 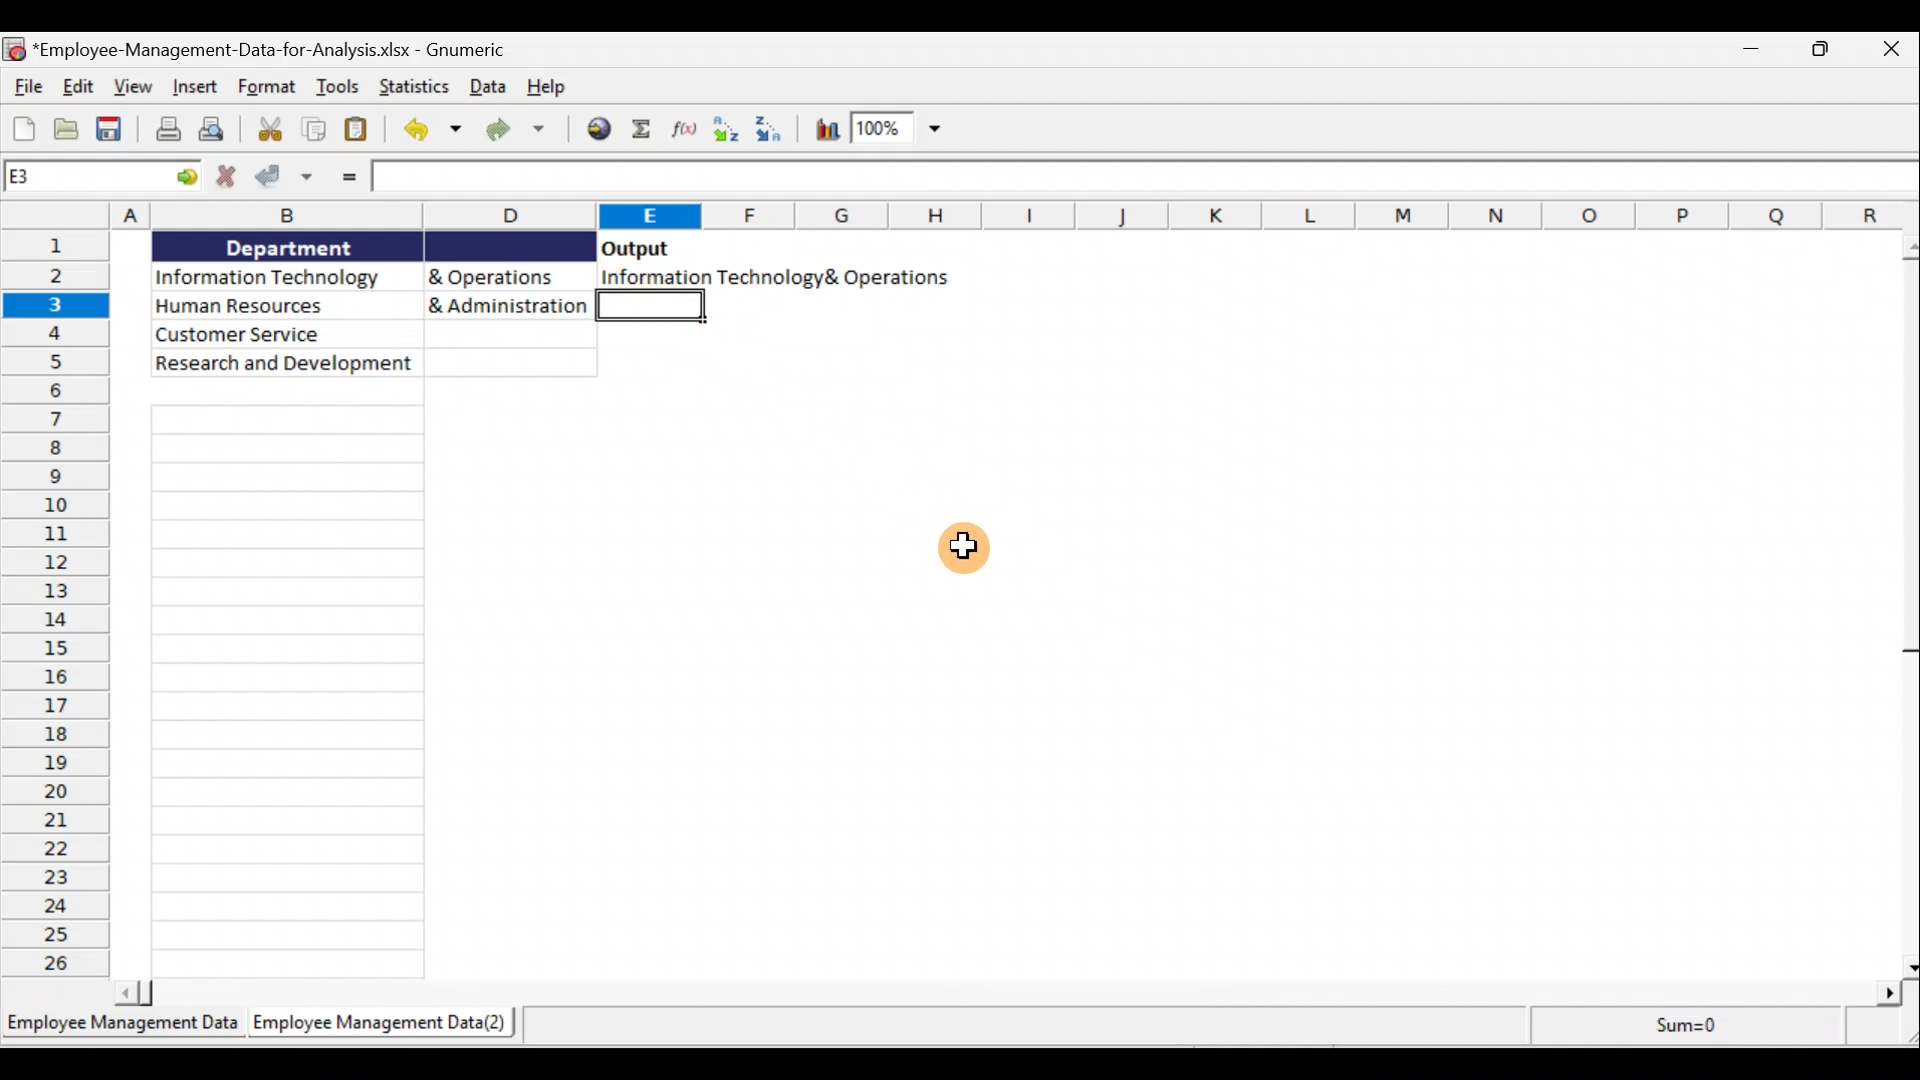 What do you see at coordinates (68, 128) in the screenshot?
I see `Open a file` at bounding box center [68, 128].